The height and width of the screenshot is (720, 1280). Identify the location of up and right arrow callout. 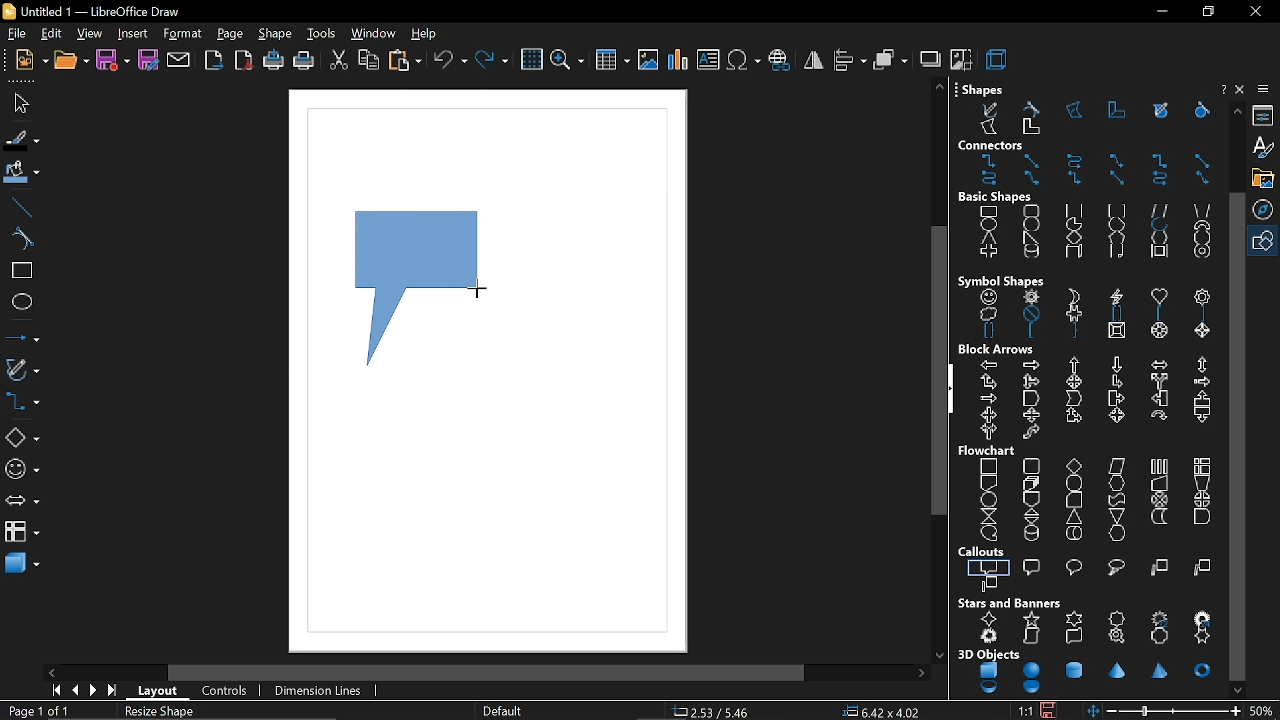
(1073, 417).